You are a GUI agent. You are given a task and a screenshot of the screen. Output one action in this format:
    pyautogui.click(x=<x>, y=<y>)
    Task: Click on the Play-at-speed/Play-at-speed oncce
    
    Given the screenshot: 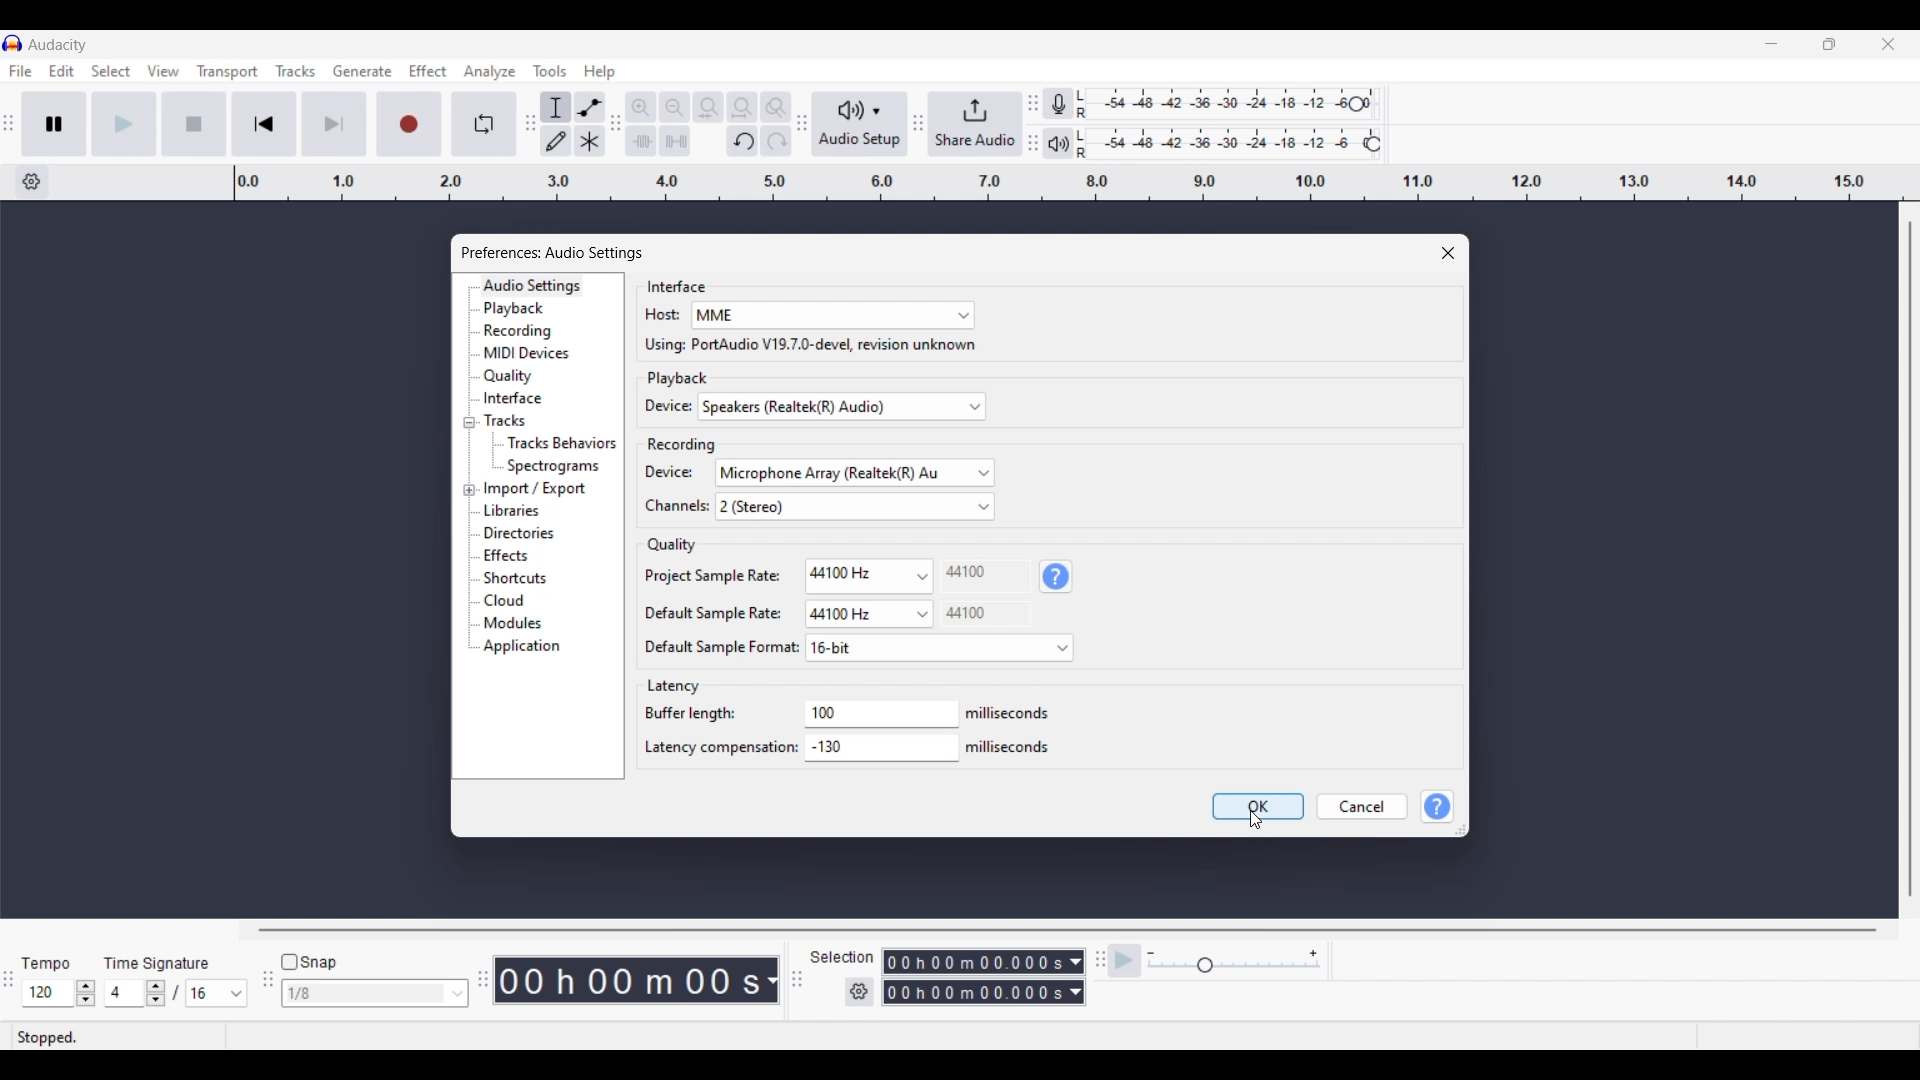 What is the action you would take?
    pyautogui.click(x=1125, y=961)
    